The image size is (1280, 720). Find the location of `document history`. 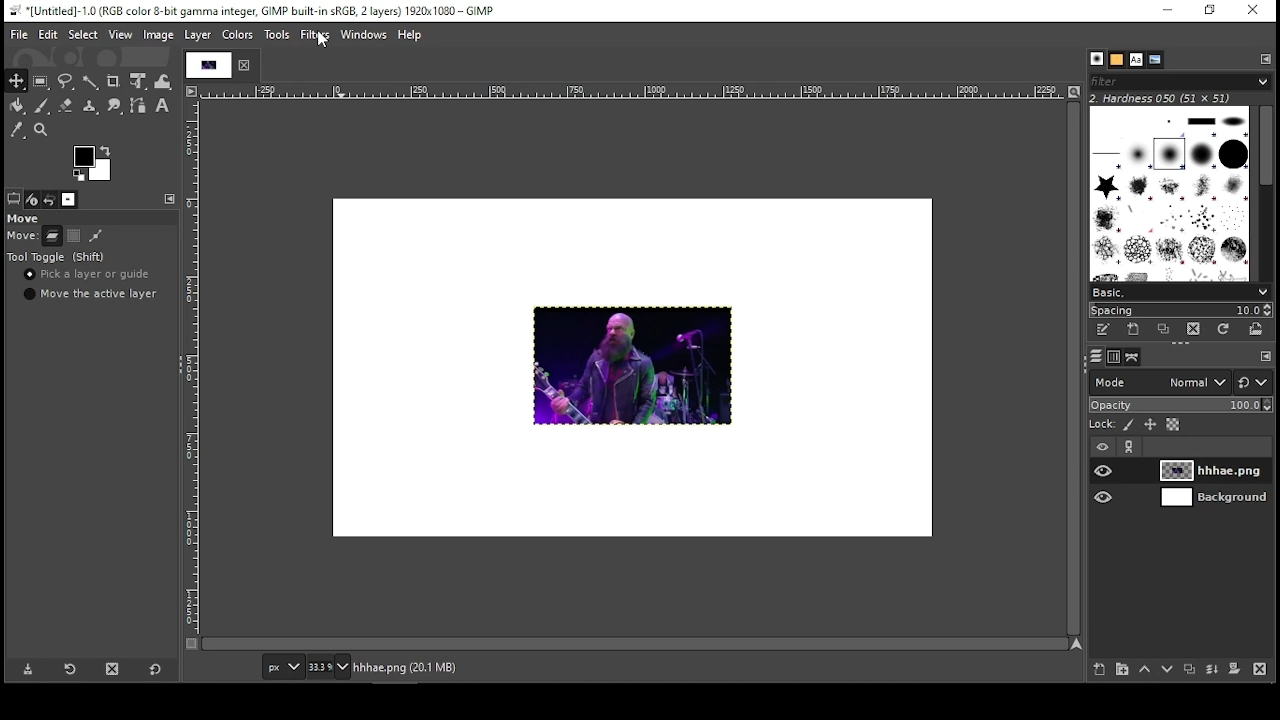

document history is located at coordinates (1156, 59).